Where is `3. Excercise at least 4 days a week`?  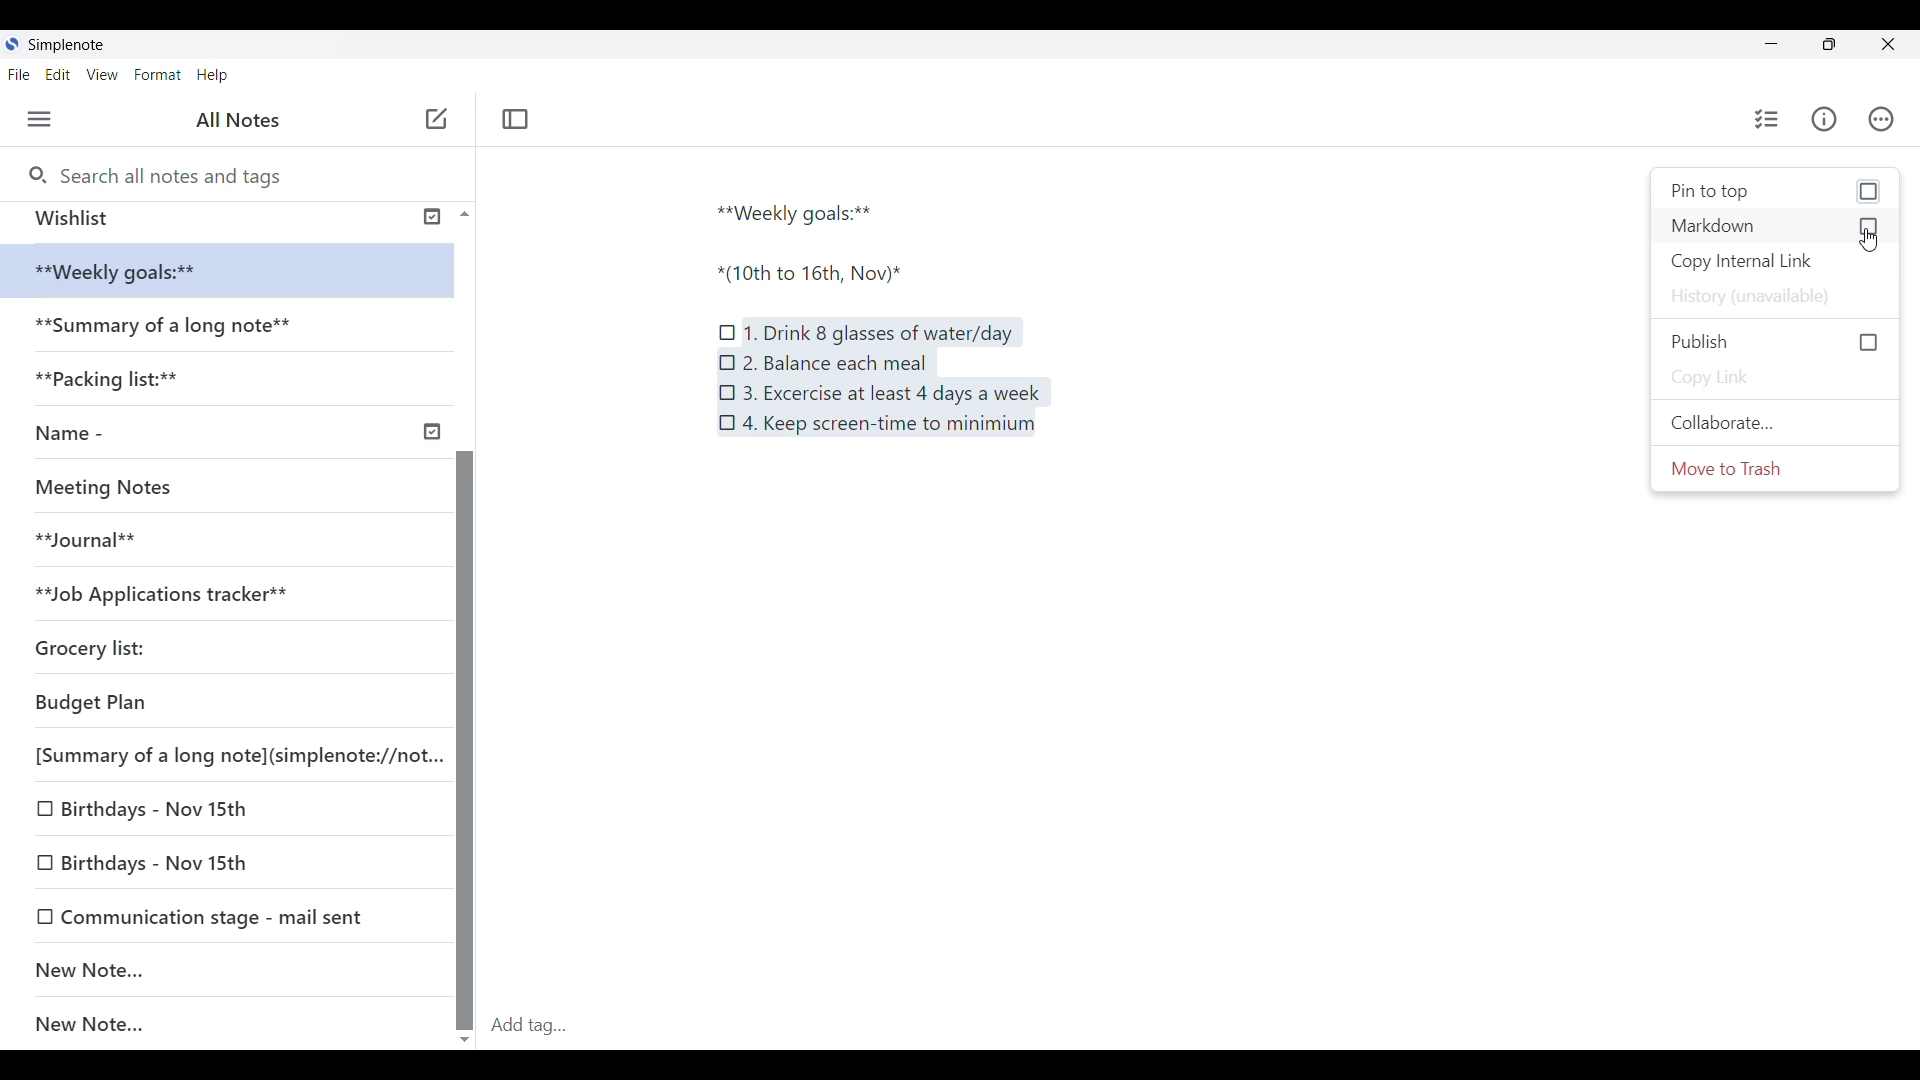
3. Excercise at least 4 days a week is located at coordinates (892, 394).